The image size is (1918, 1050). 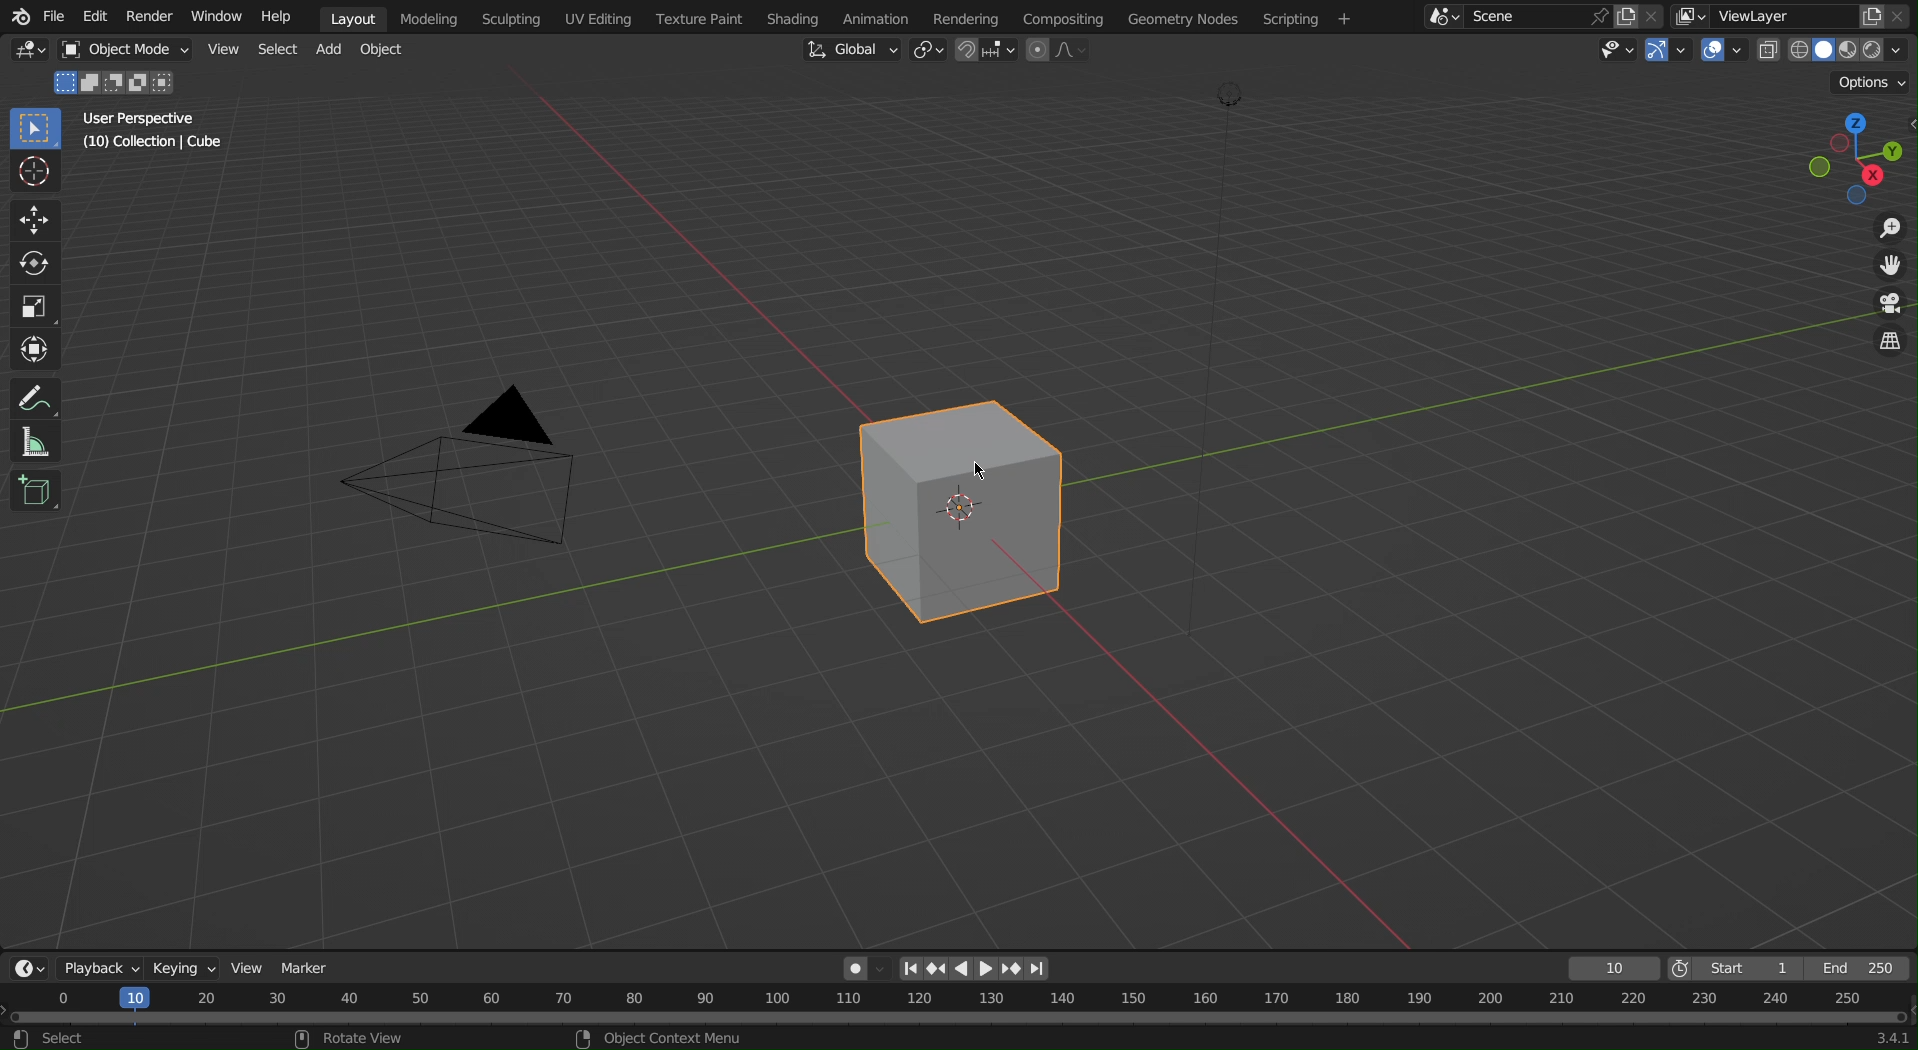 I want to click on Object, so click(x=383, y=50).